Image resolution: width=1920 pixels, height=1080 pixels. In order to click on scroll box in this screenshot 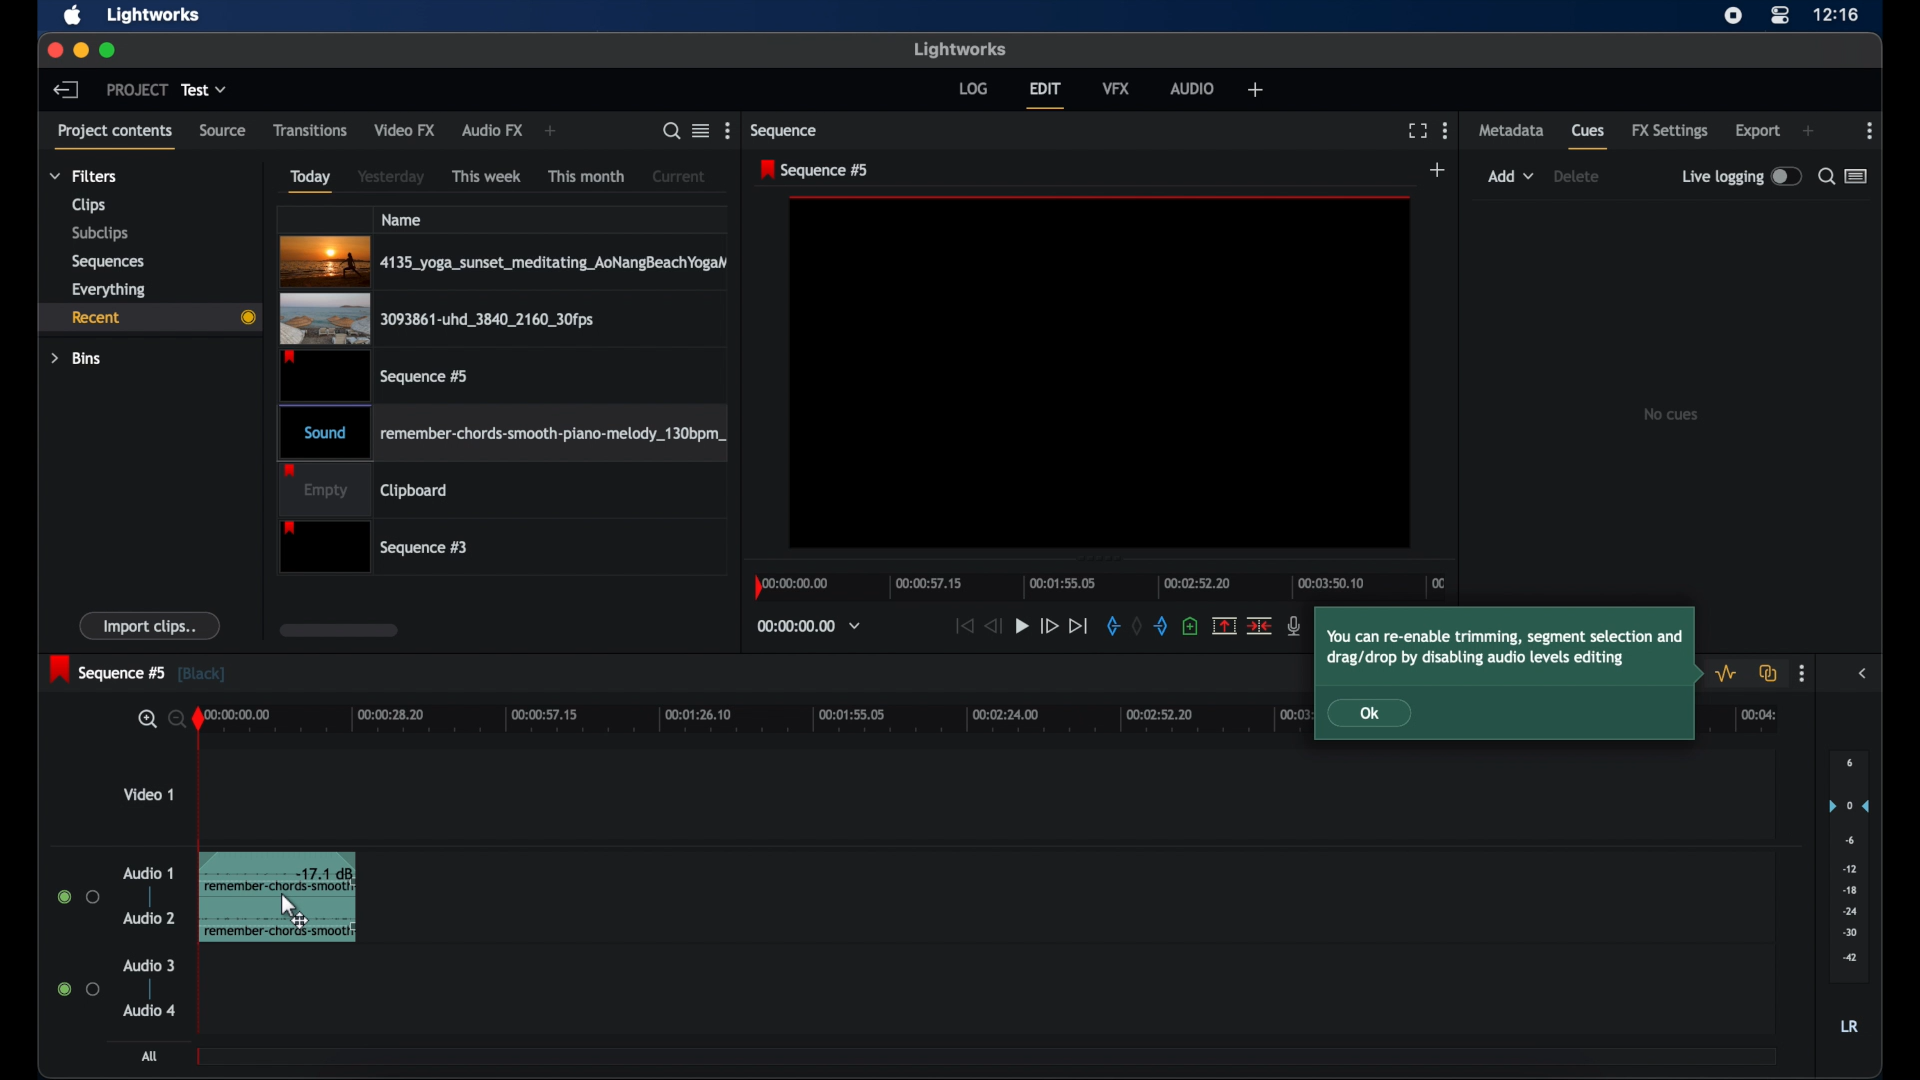, I will do `click(337, 630)`.